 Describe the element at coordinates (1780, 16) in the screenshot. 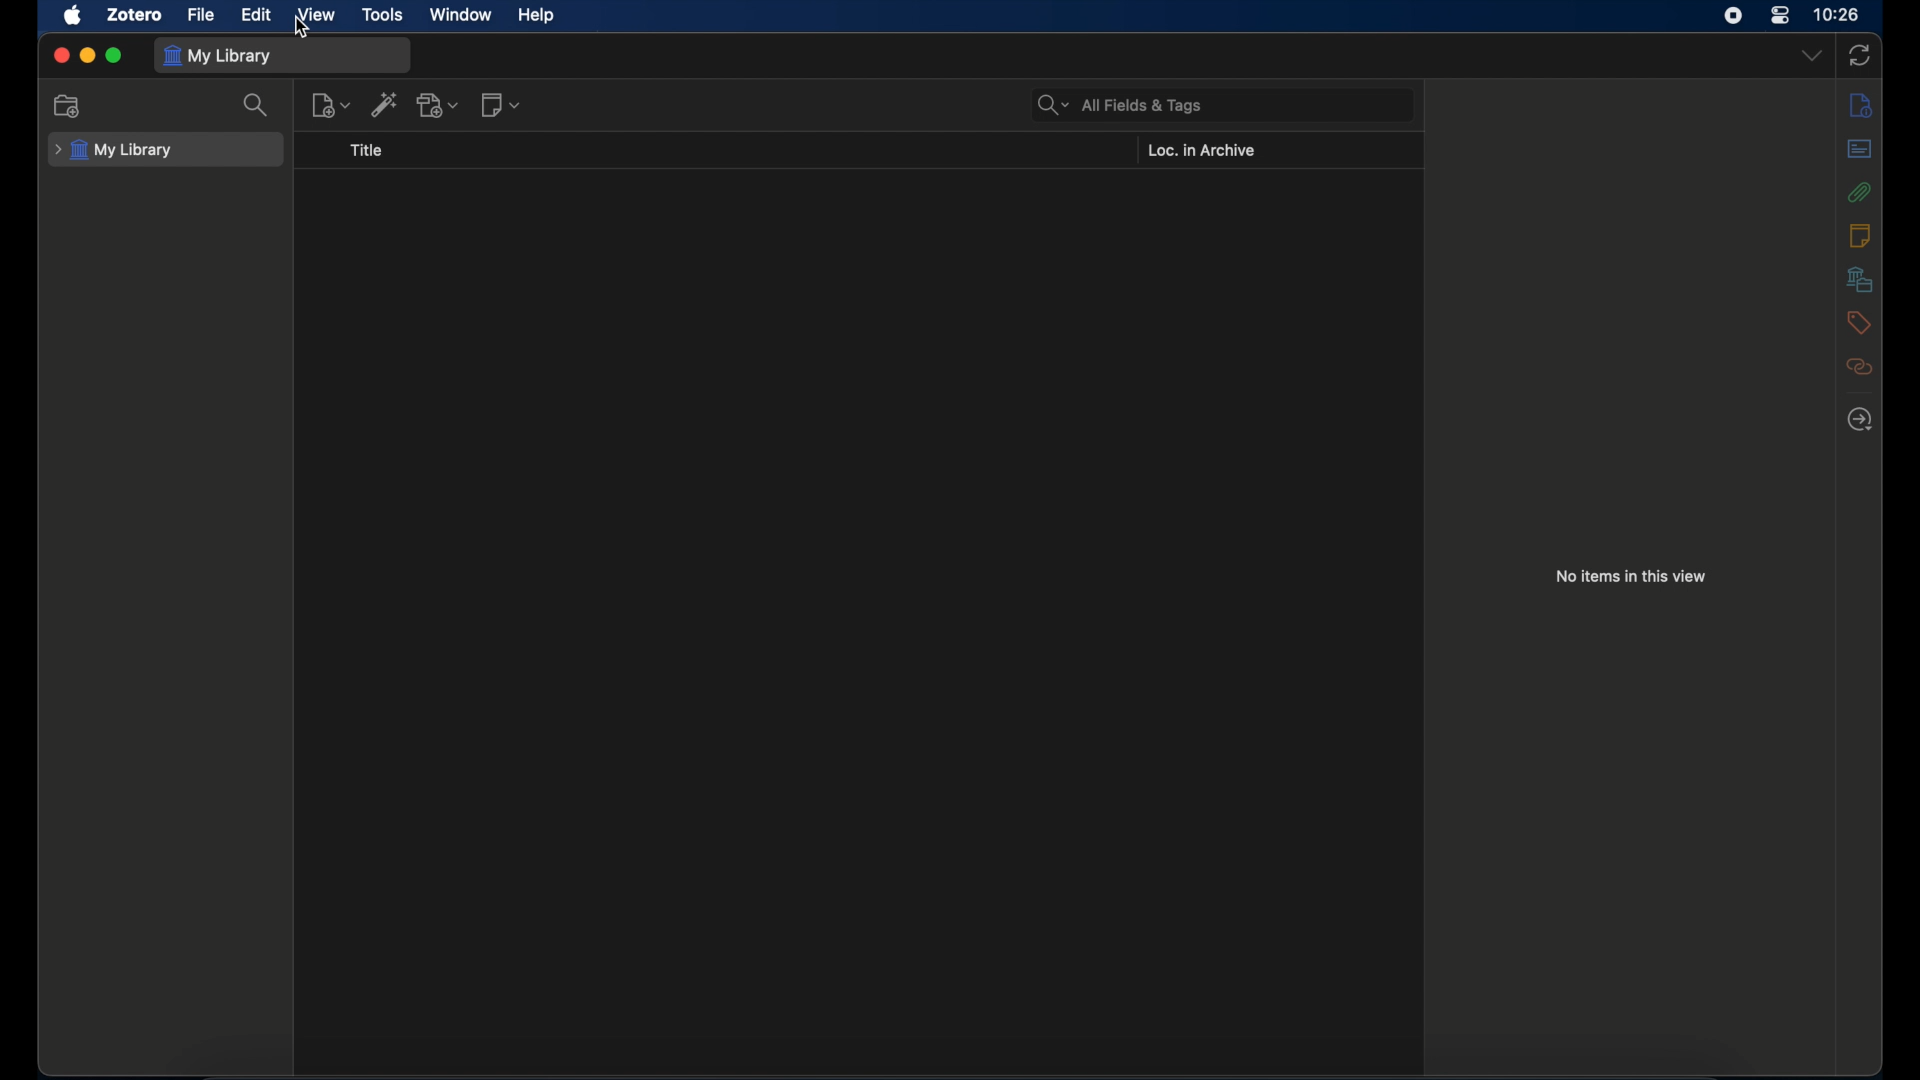

I see `control center` at that location.